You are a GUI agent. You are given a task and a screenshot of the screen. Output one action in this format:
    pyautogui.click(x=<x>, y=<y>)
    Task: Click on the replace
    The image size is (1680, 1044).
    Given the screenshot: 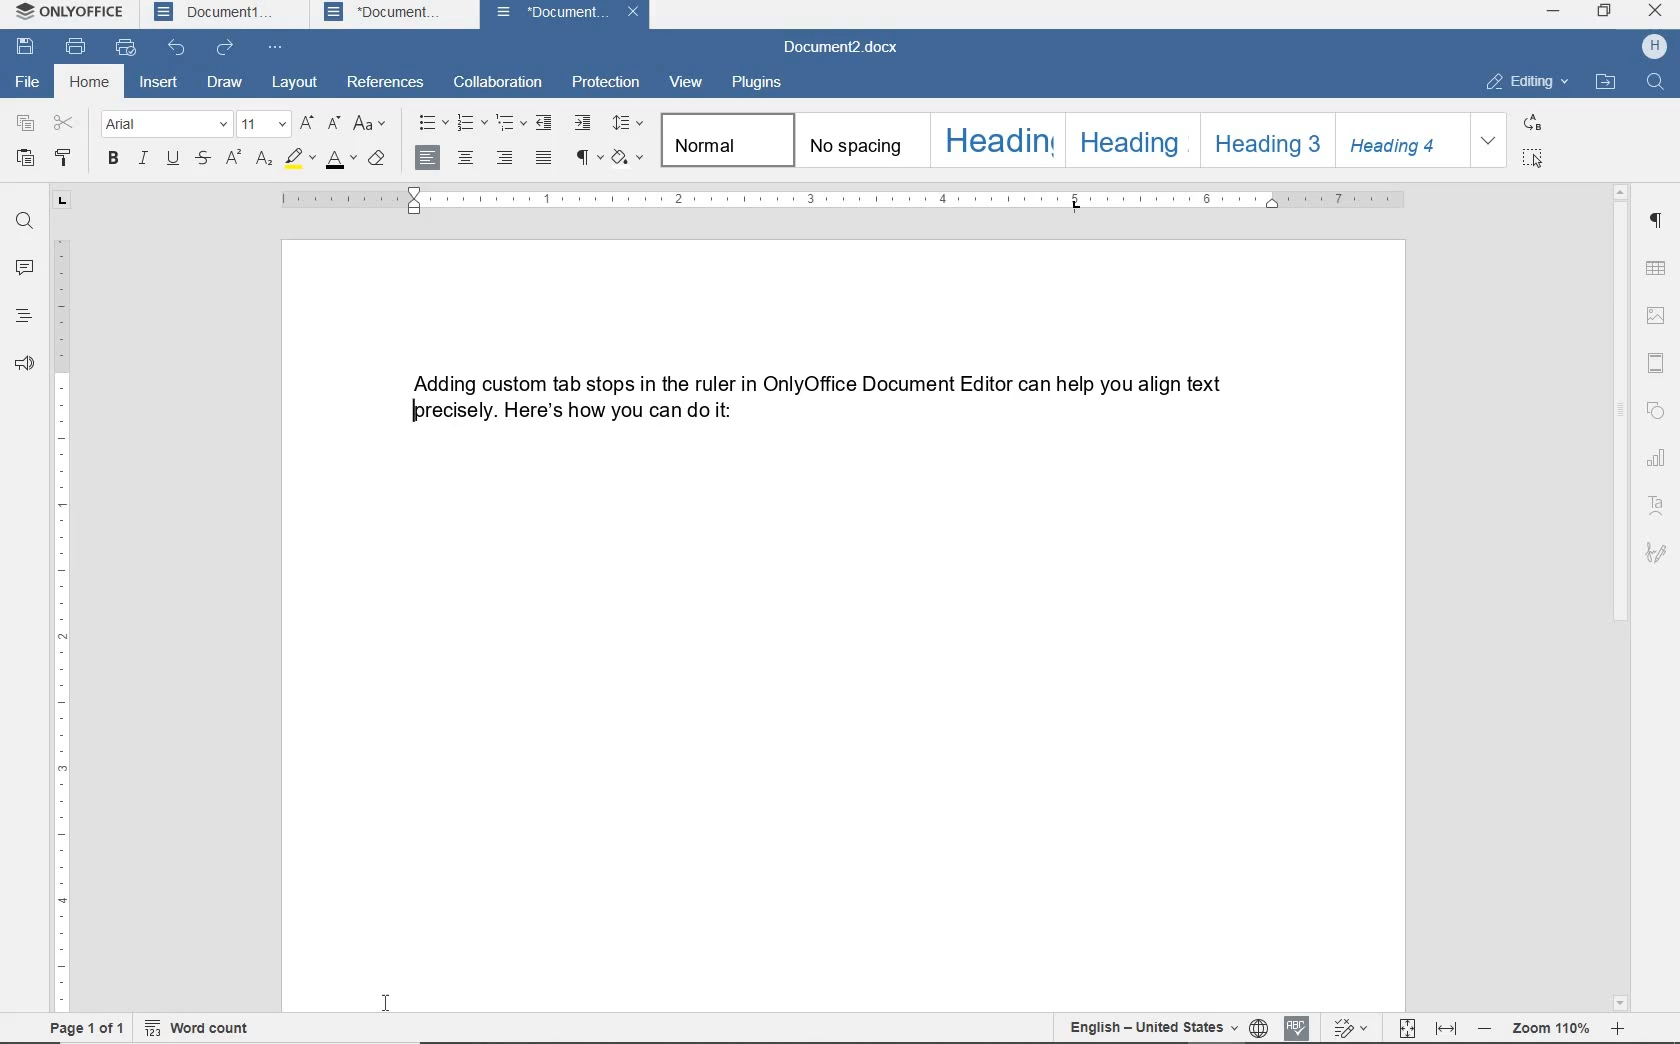 What is the action you would take?
    pyautogui.click(x=1534, y=124)
    